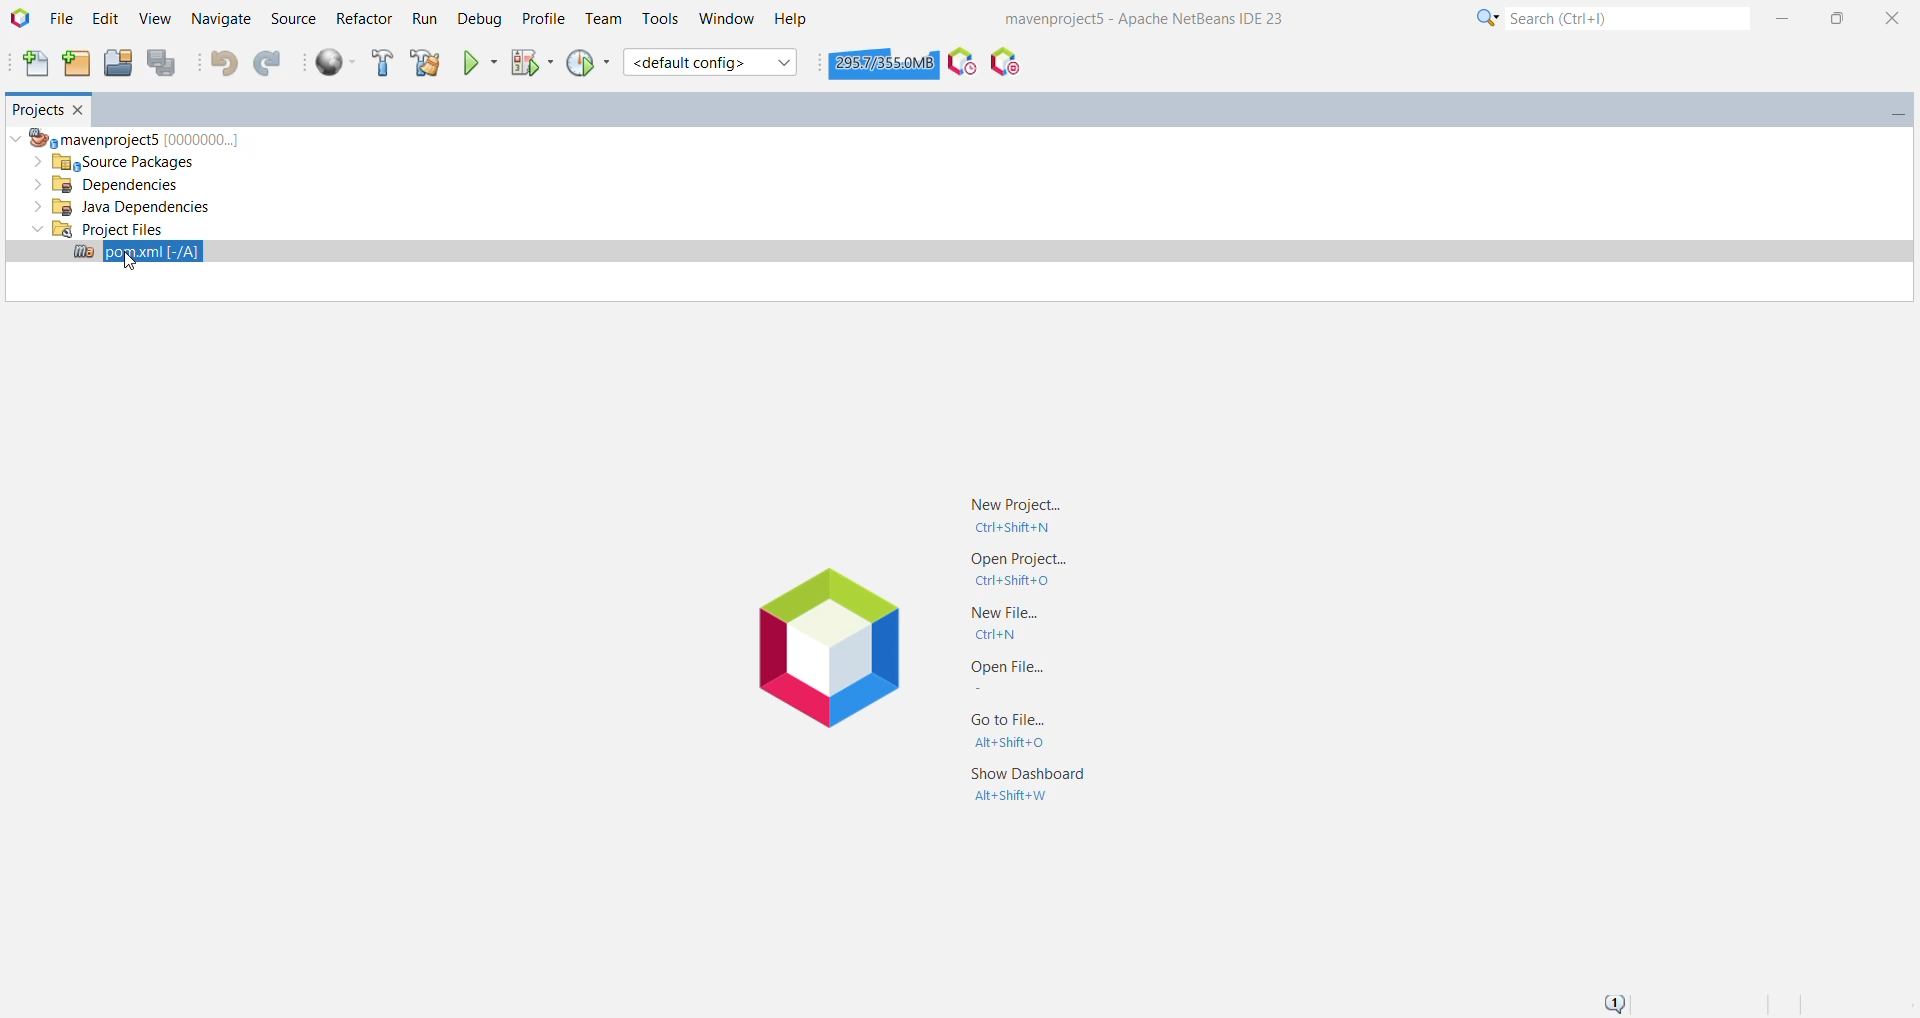 This screenshot has width=1920, height=1018. Describe the element at coordinates (381, 63) in the screenshot. I see `Build Project` at that location.